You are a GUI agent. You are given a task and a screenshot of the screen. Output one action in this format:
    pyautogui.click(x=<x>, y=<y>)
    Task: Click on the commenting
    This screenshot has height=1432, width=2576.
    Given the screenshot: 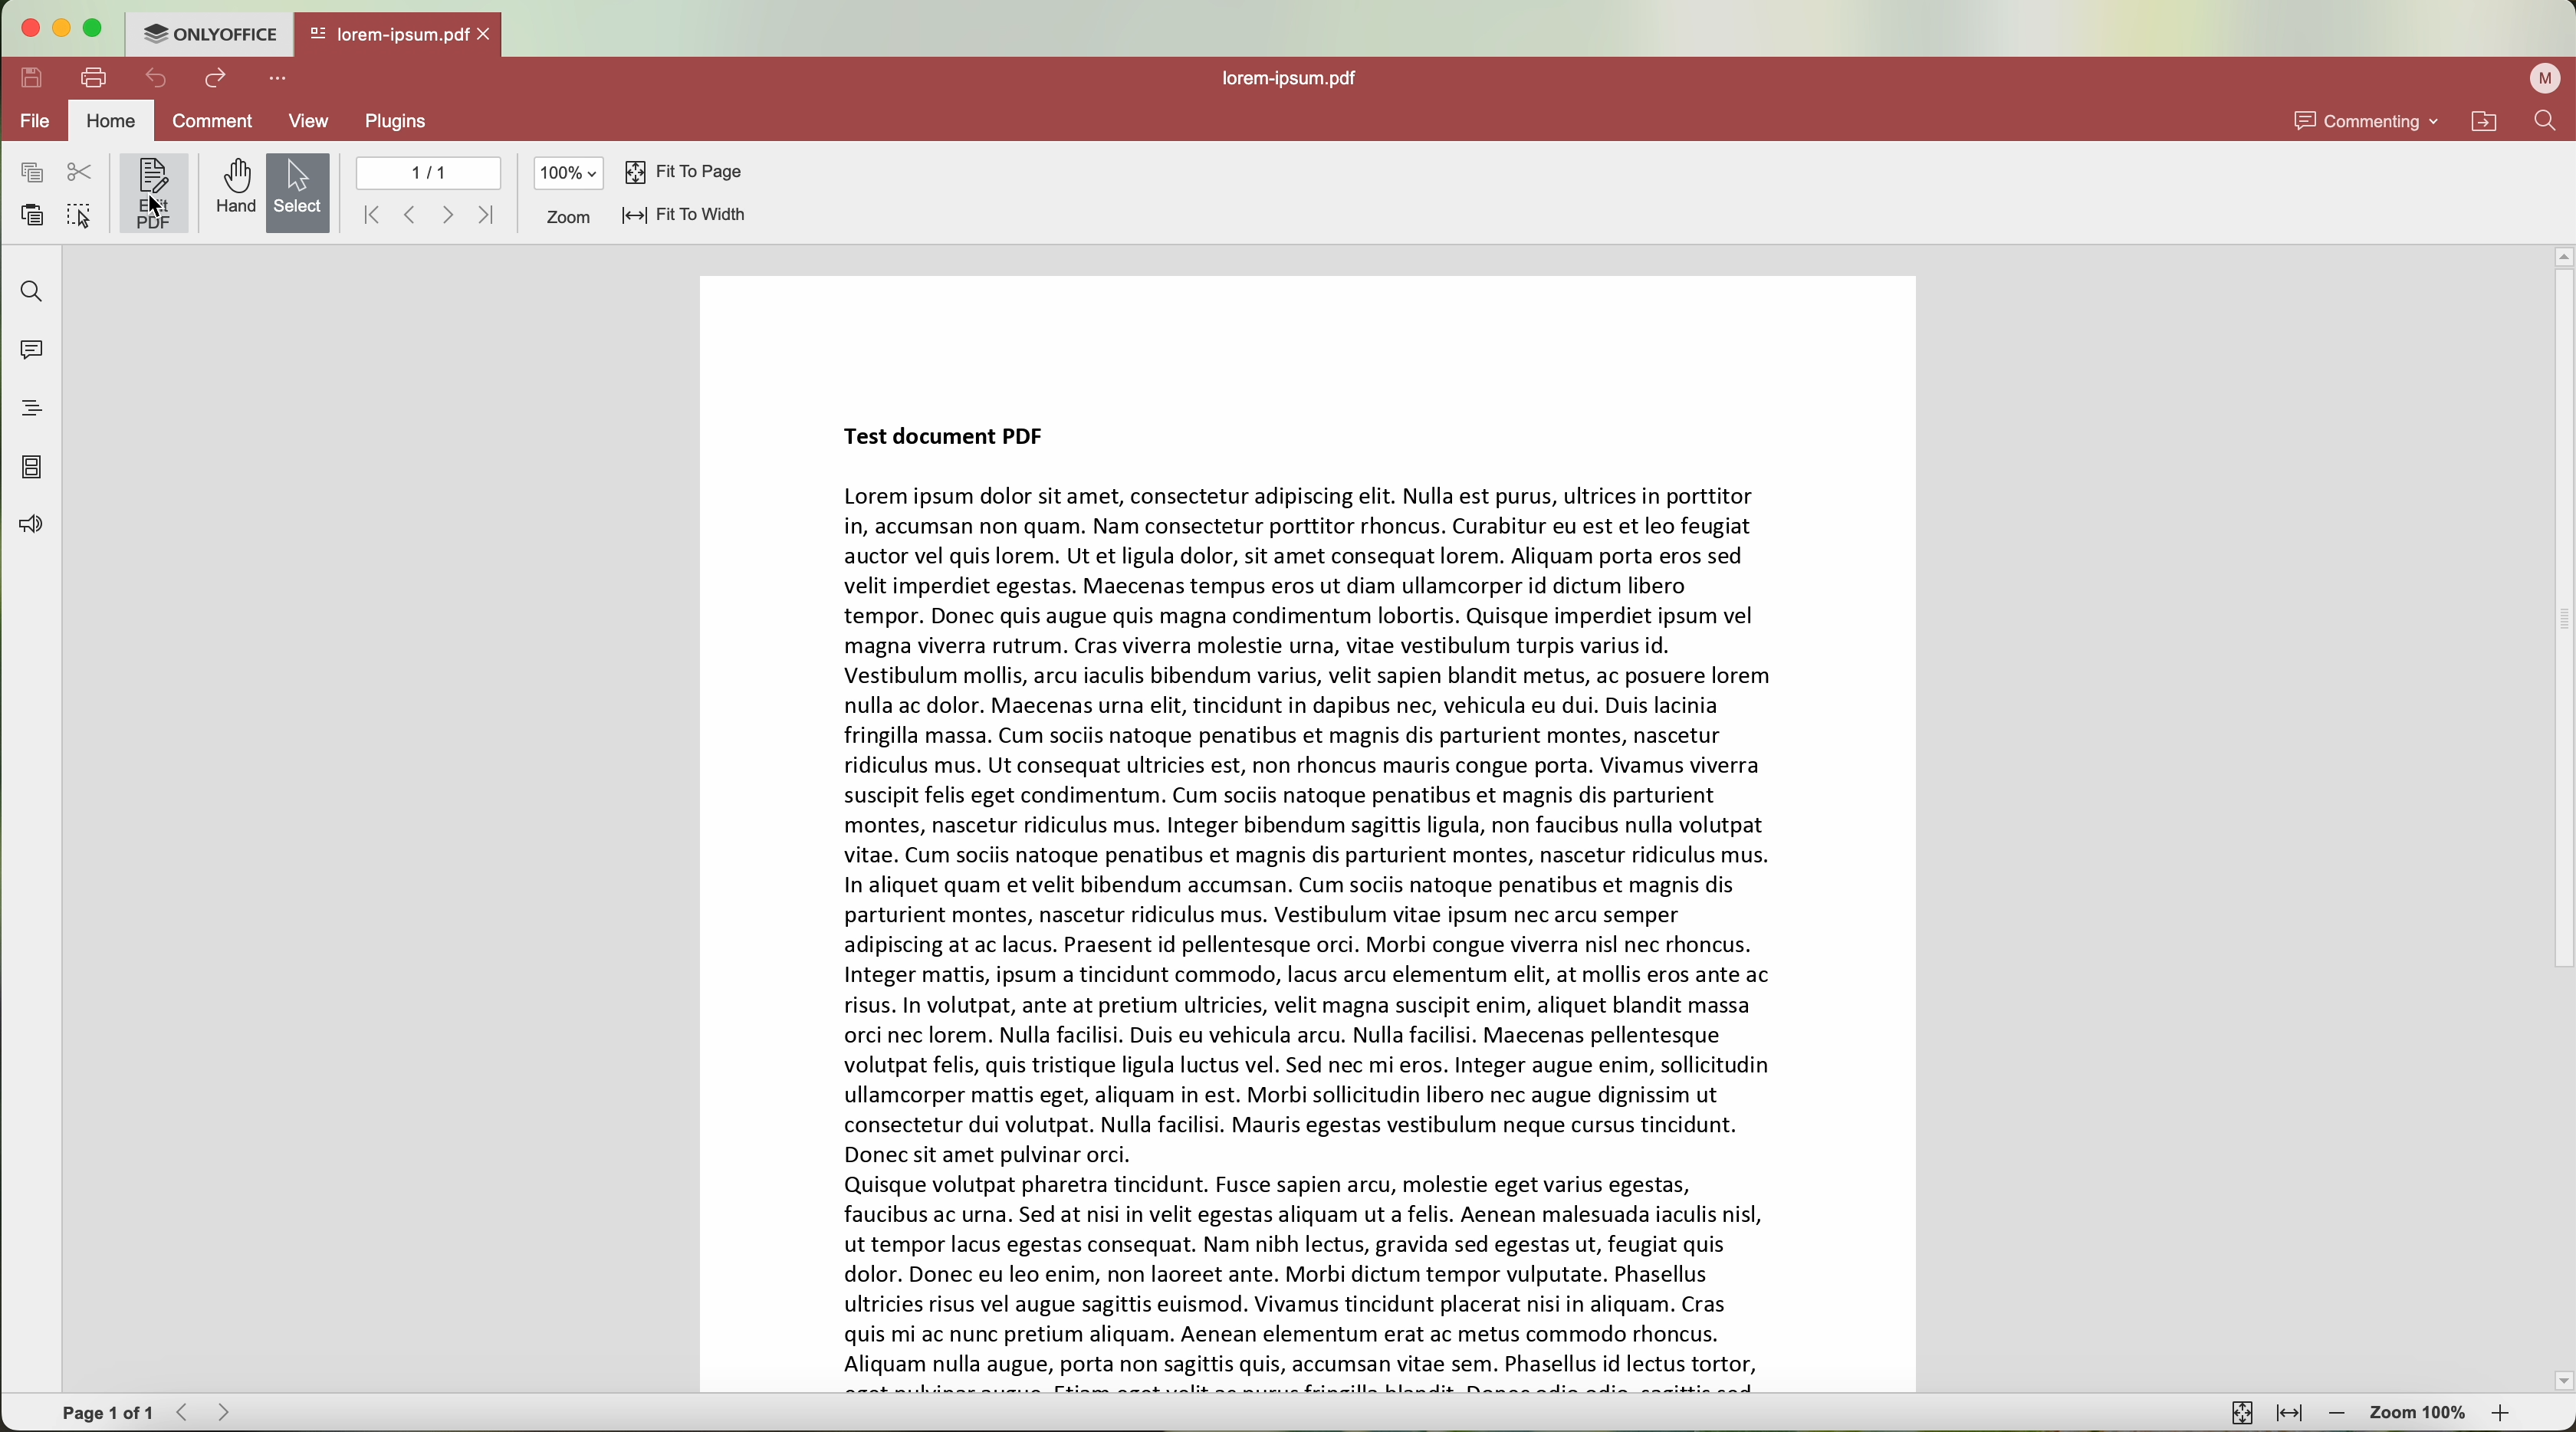 What is the action you would take?
    pyautogui.click(x=2363, y=120)
    